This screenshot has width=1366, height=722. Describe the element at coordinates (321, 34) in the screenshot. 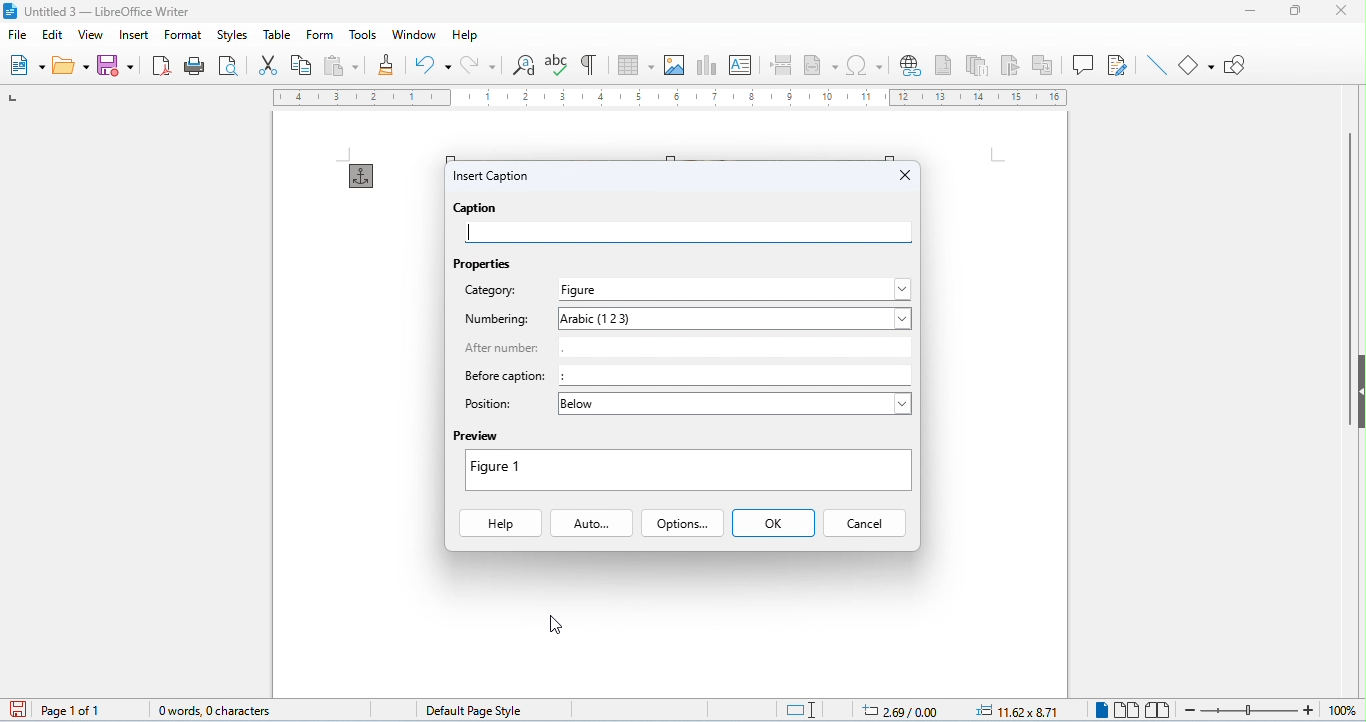

I see `form` at that location.